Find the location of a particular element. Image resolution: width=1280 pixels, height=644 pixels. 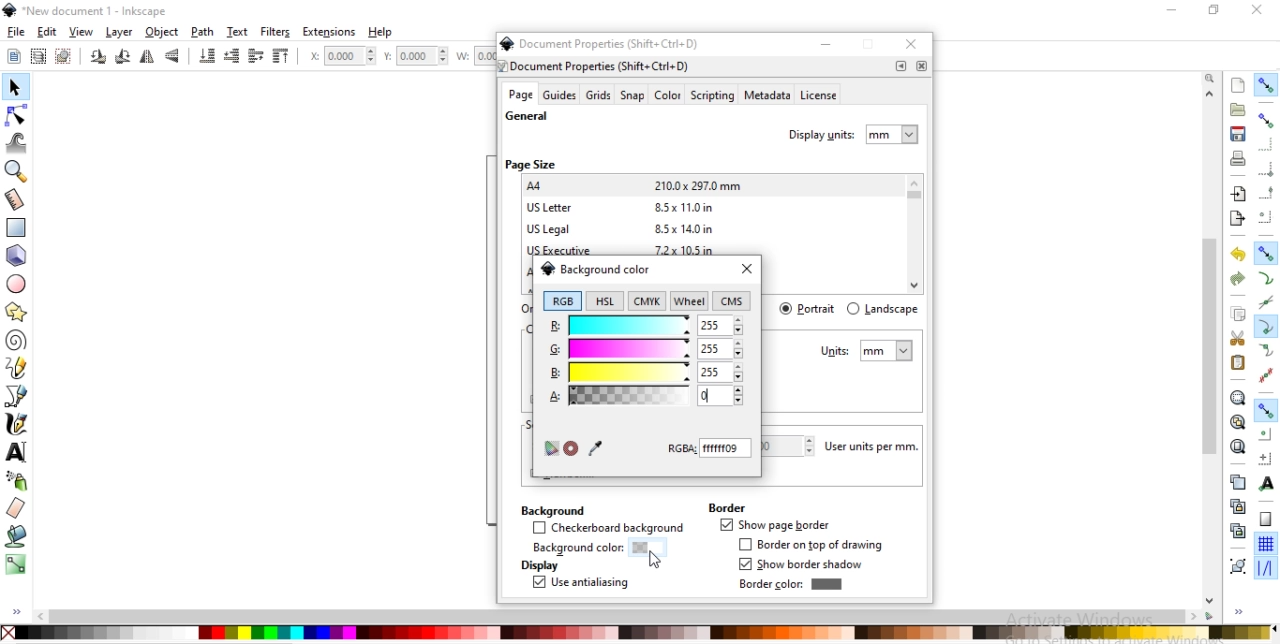

create or edit text objects is located at coordinates (17, 451).